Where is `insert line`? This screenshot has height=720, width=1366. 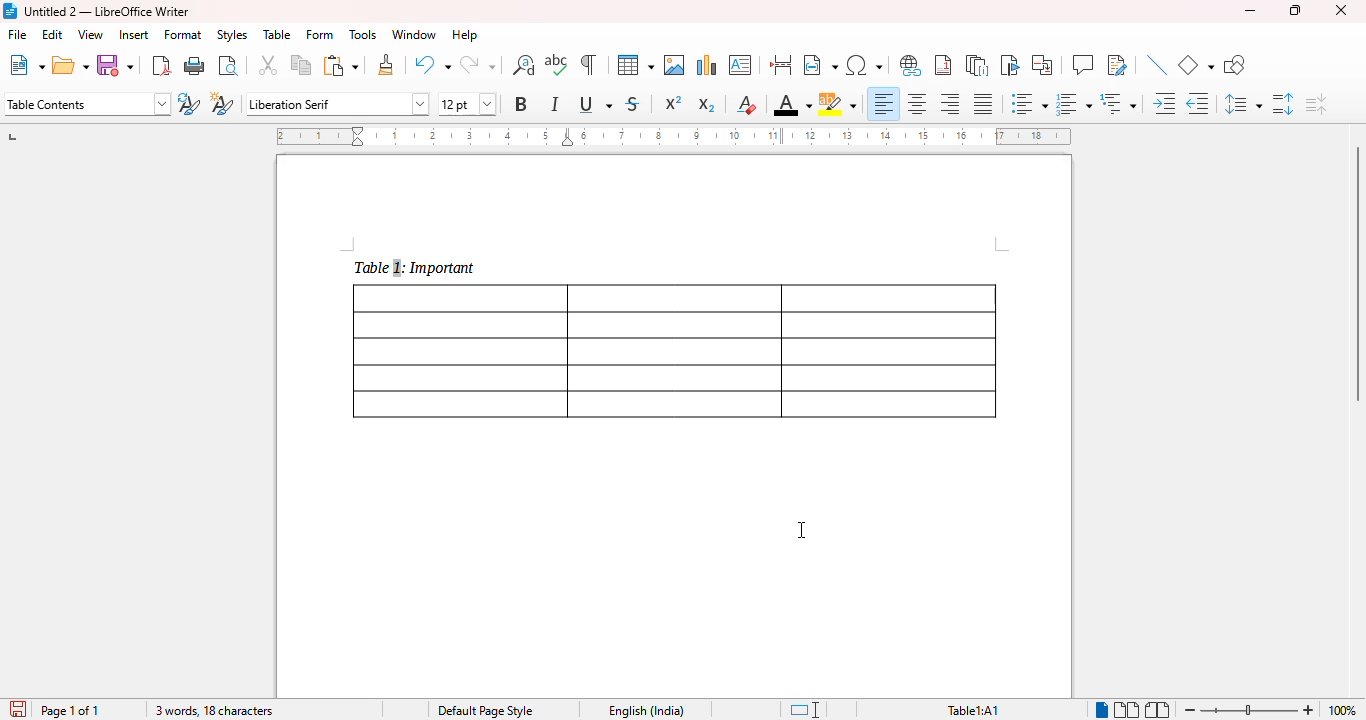 insert line is located at coordinates (1157, 64).